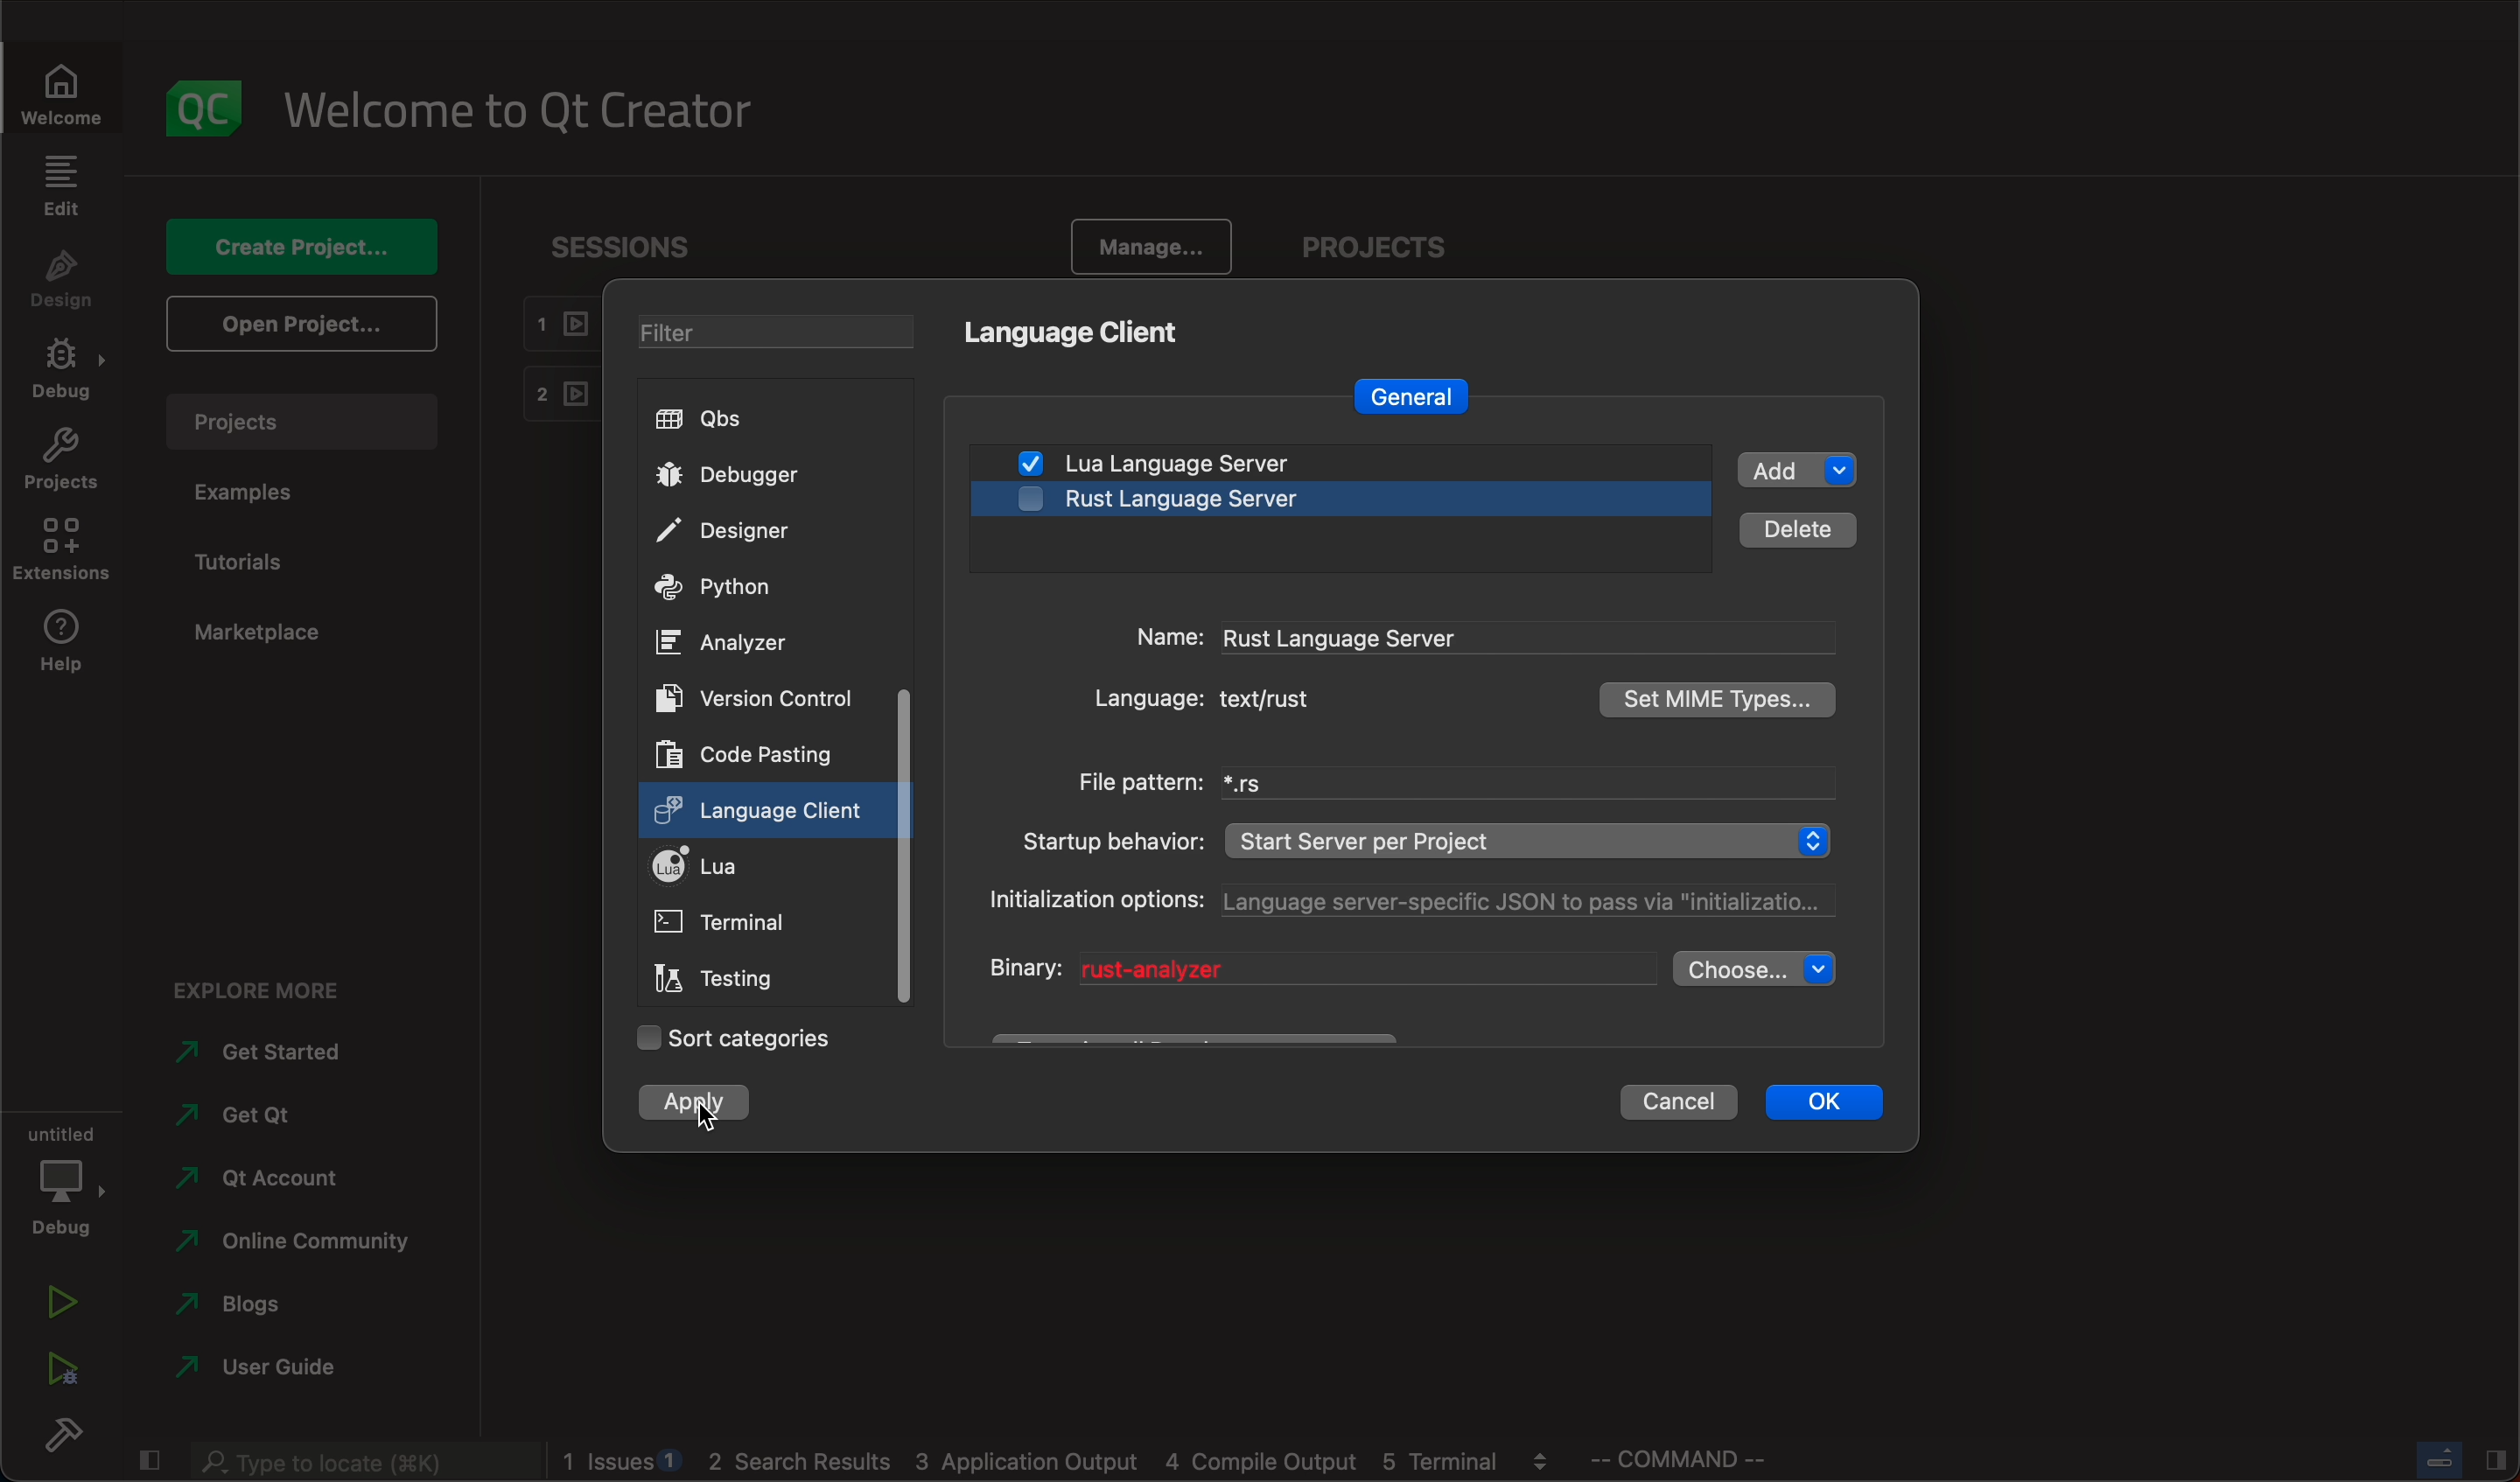  Describe the element at coordinates (65, 1178) in the screenshot. I see `debug` at that location.